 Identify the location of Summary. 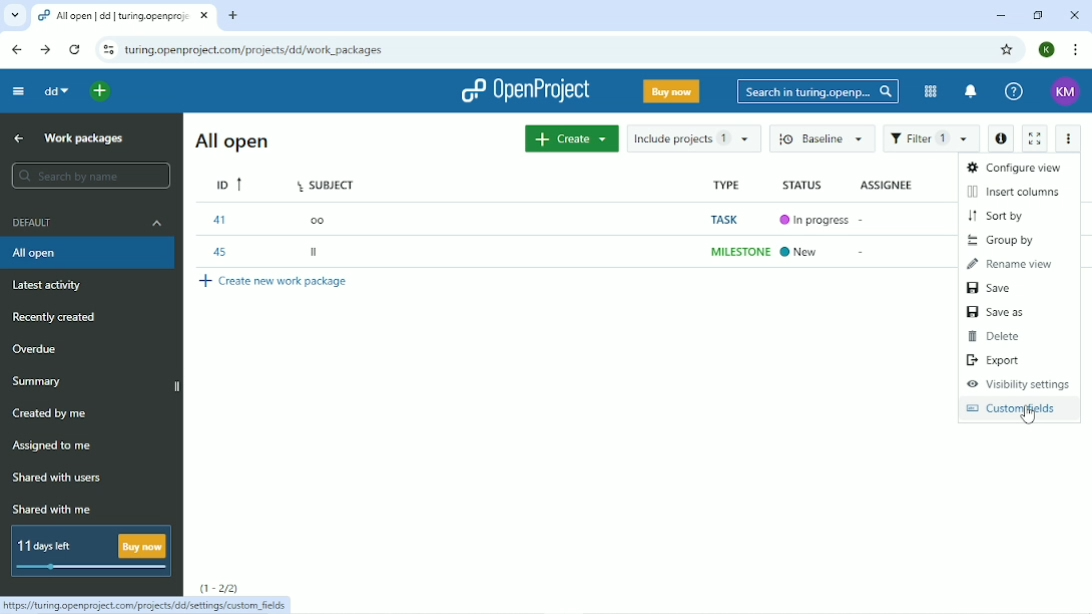
(40, 382).